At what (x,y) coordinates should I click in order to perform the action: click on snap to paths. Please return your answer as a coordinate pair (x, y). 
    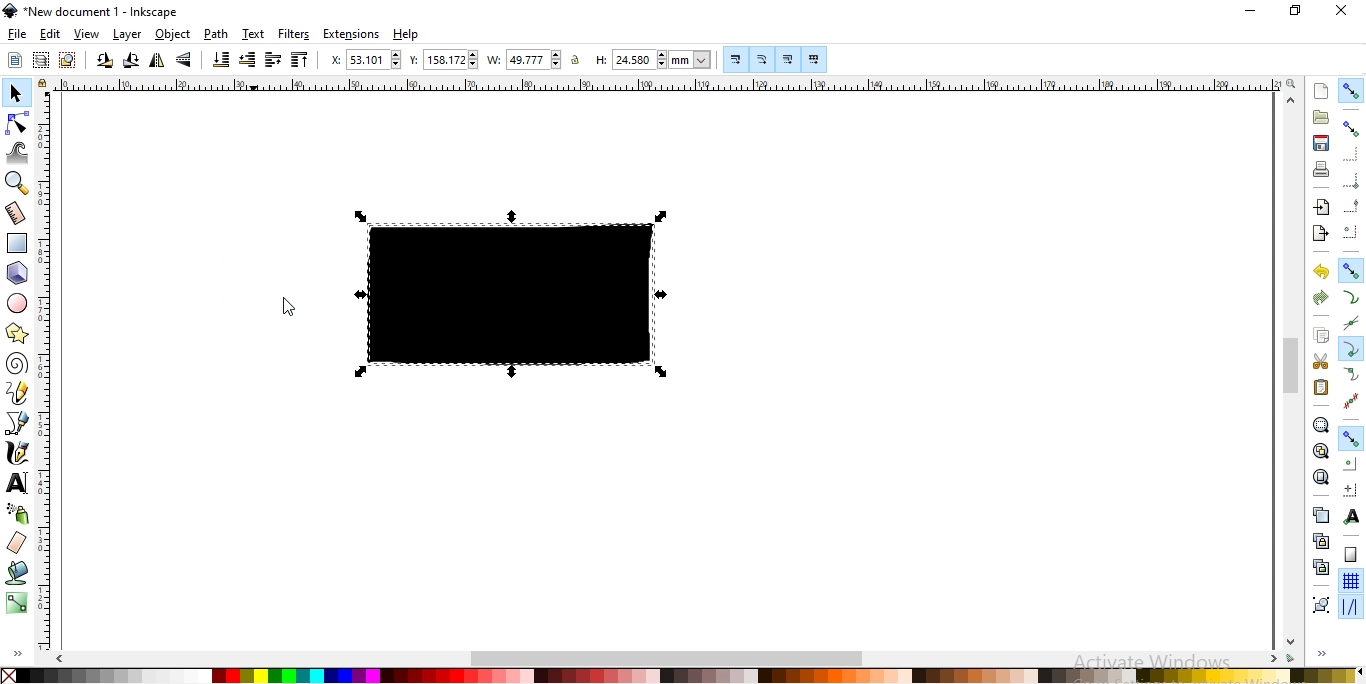
    Looking at the image, I should click on (1352, 297).